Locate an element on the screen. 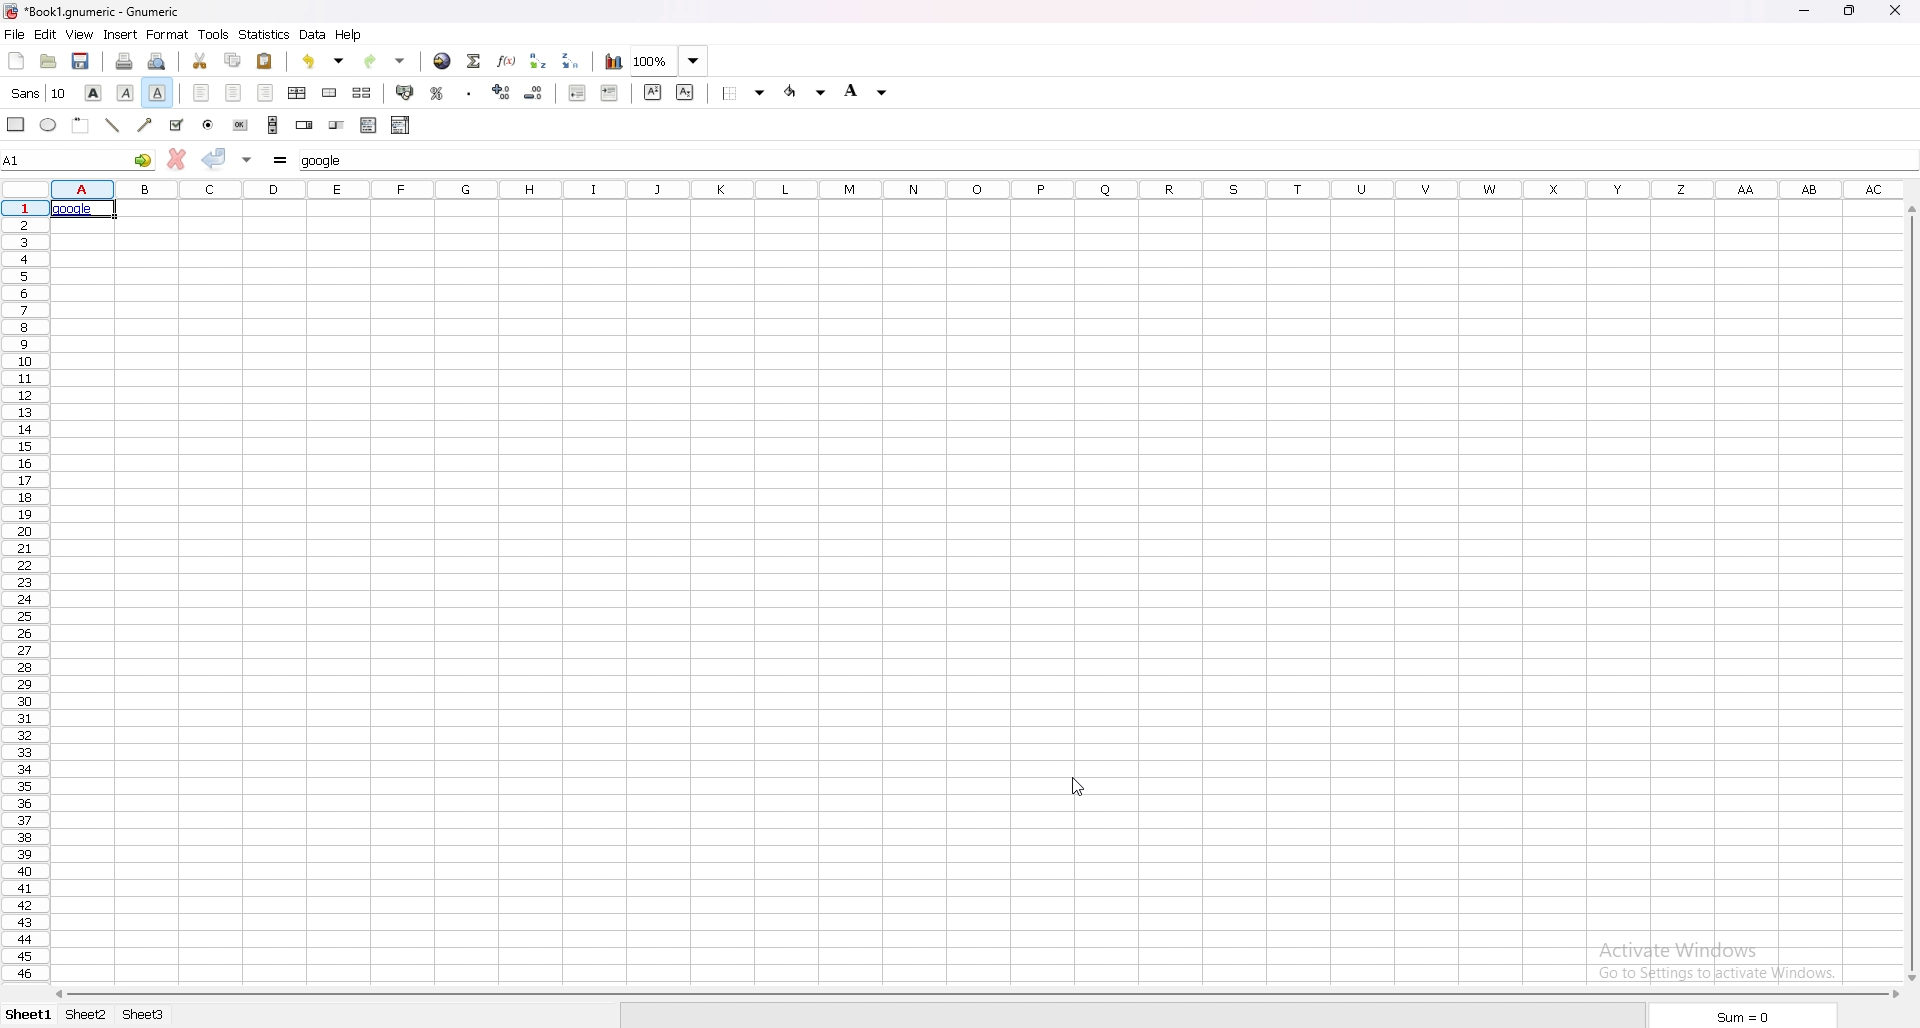 Image resolution: width=1920 pixels, height=1028 pixels. decrease decimals is located at coordinates (534, 93).